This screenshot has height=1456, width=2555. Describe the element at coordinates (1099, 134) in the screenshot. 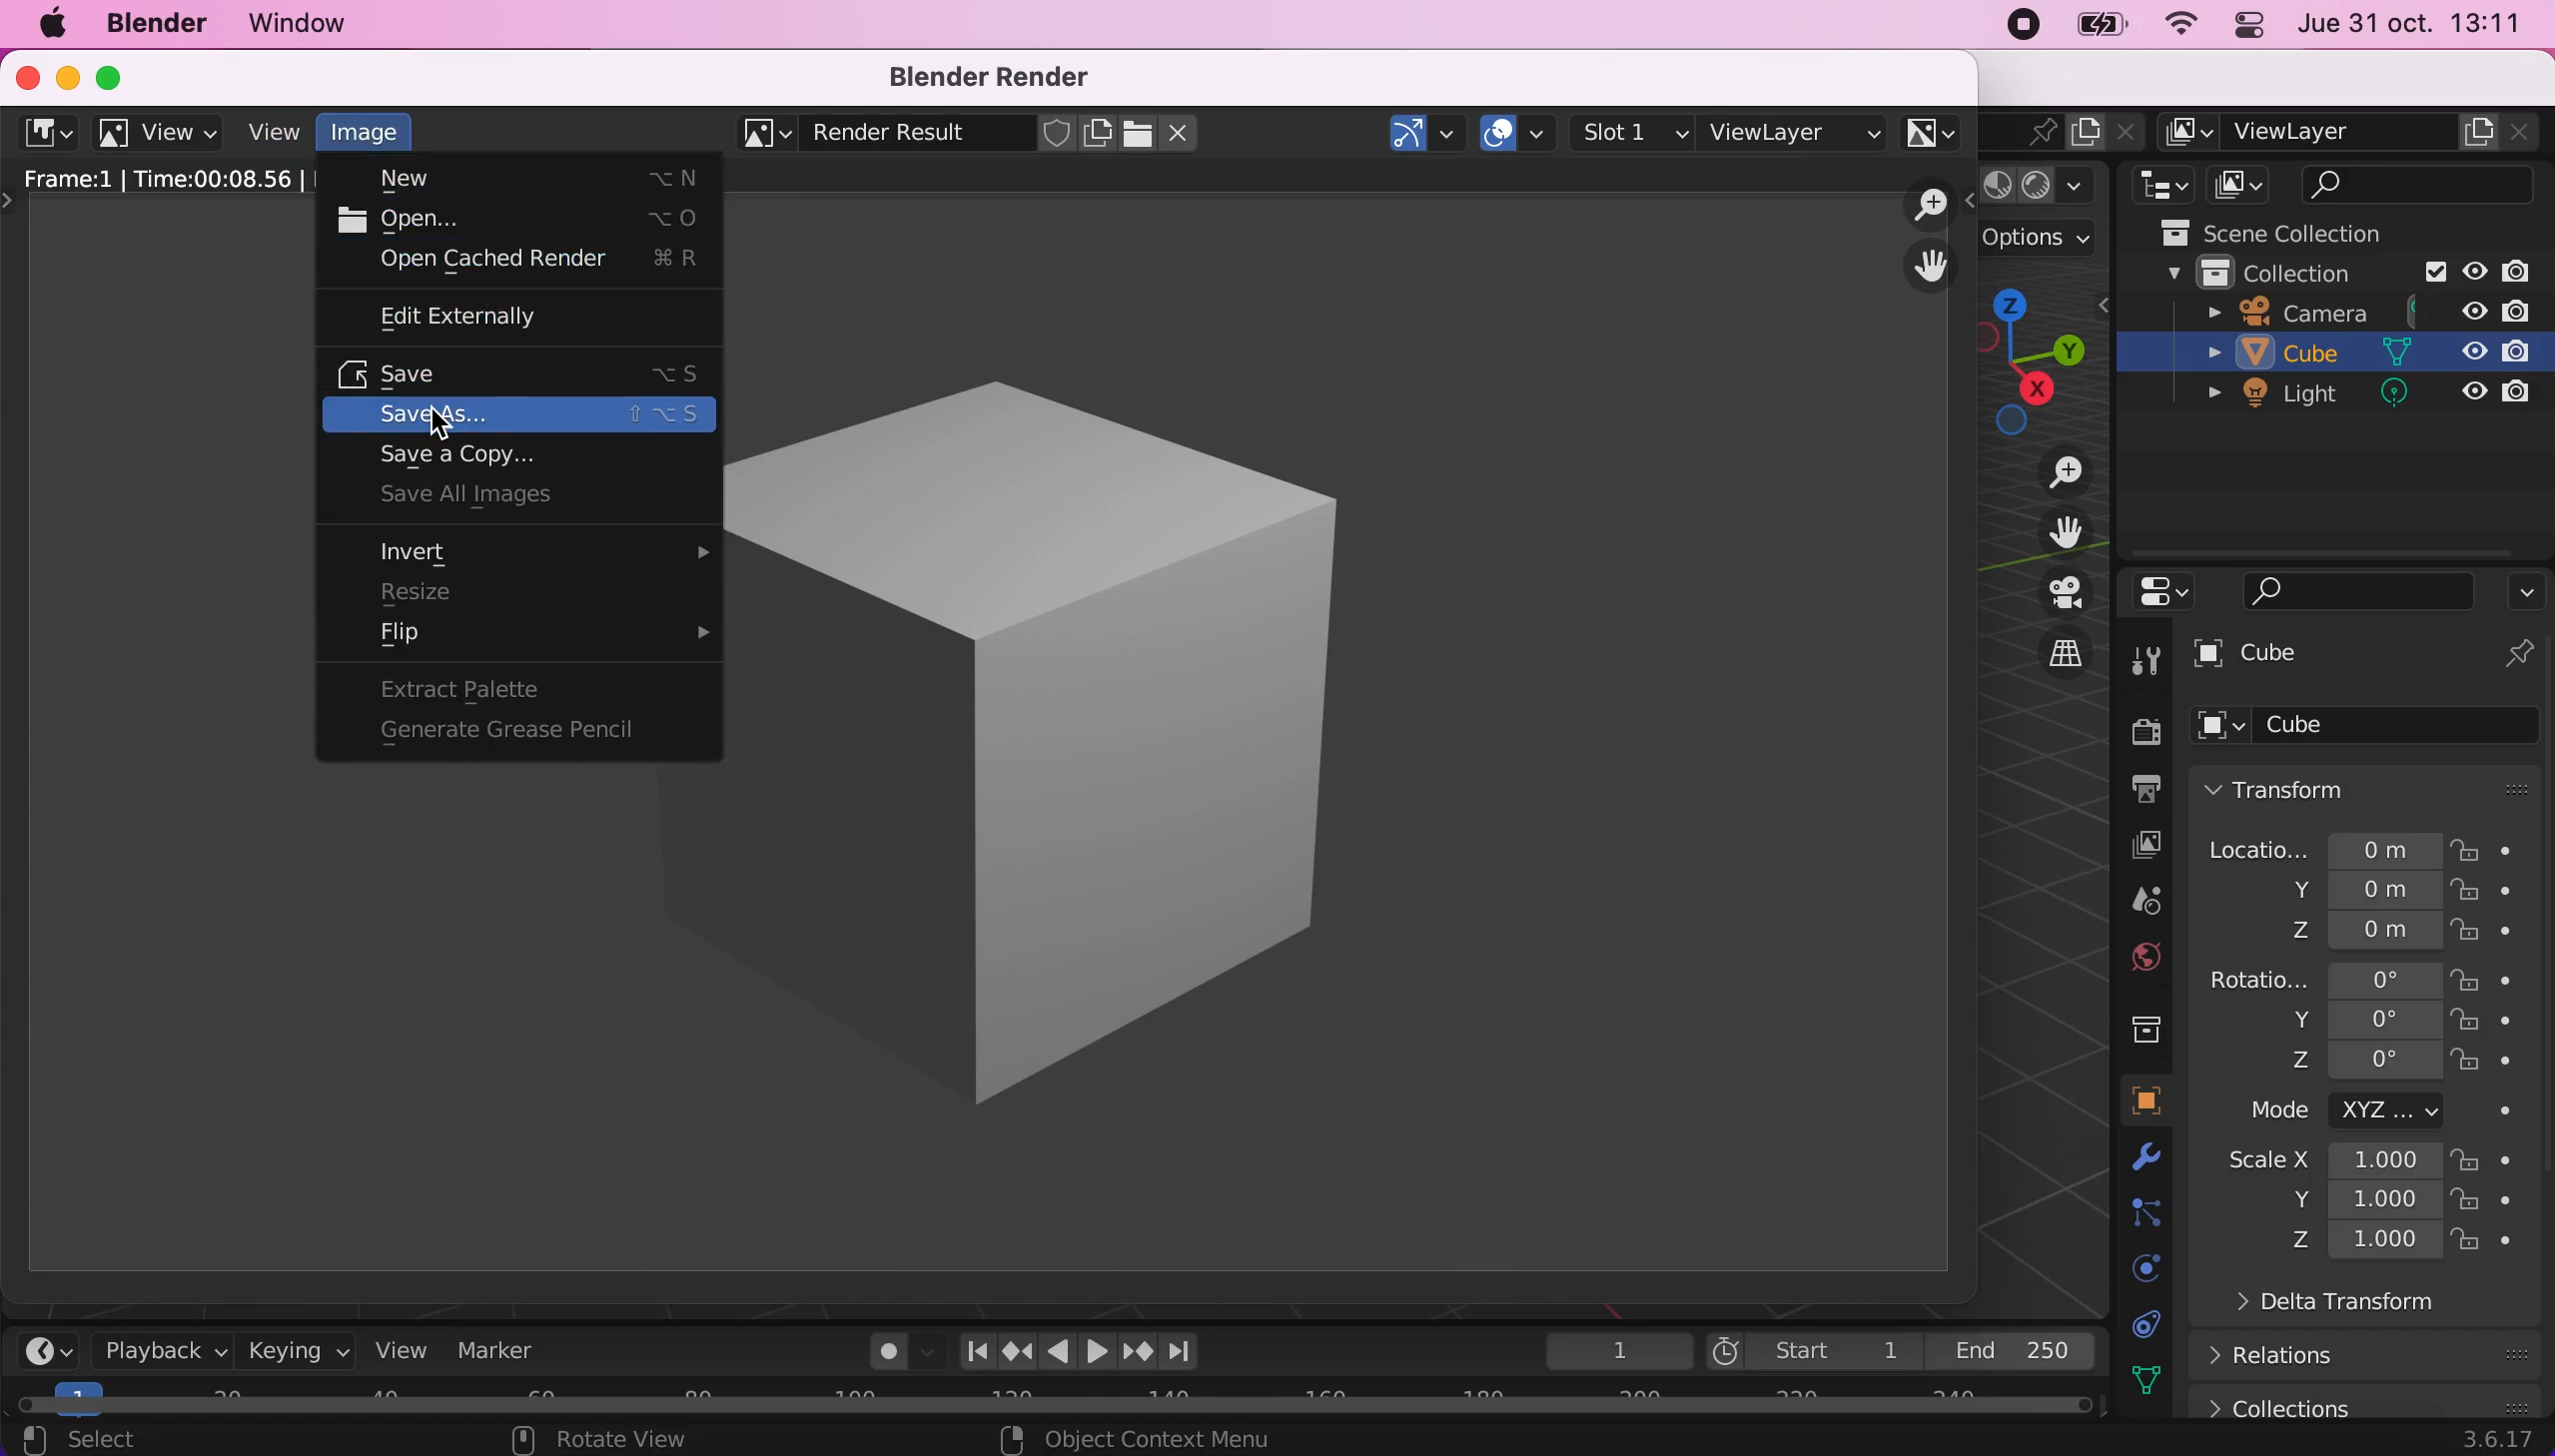

I see `new image` at that location.